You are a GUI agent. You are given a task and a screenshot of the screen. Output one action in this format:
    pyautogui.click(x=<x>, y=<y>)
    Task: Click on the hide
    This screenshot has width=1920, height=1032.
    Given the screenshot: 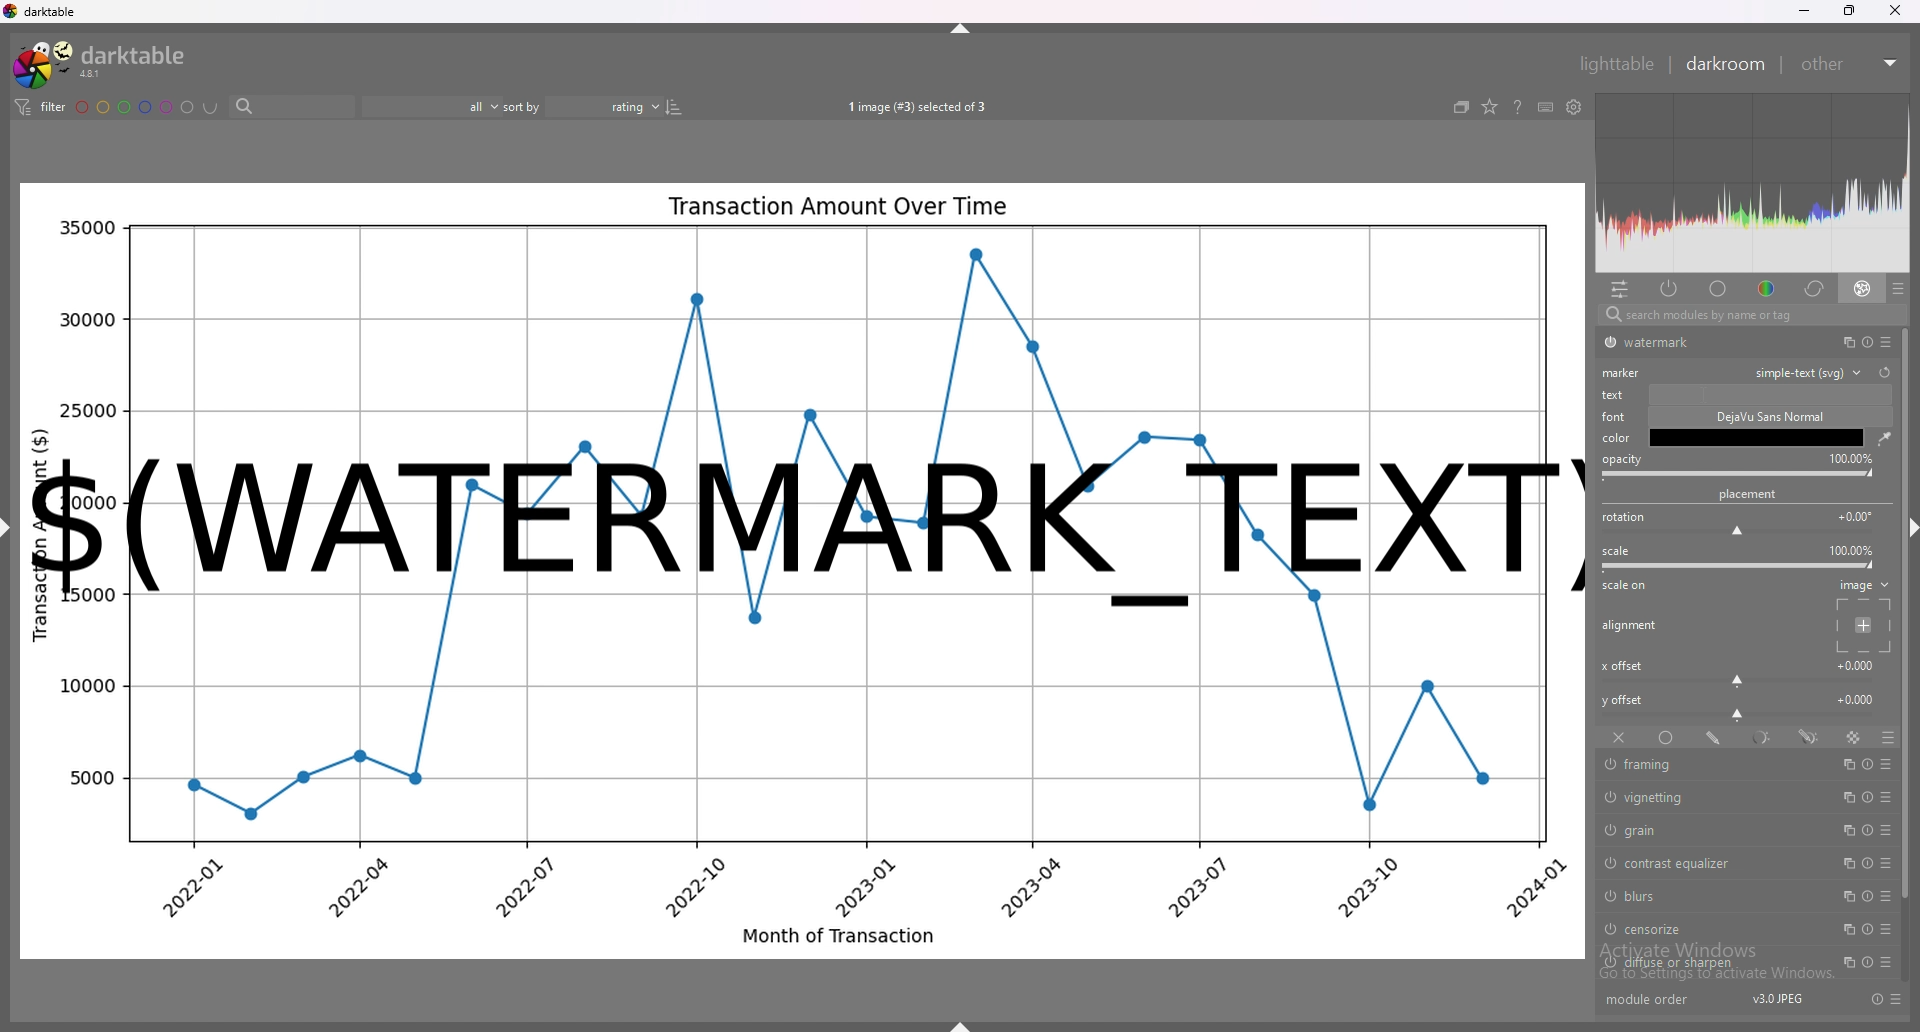 What is the action you would take?
    pyautogui.click(x=962, y=28)
    